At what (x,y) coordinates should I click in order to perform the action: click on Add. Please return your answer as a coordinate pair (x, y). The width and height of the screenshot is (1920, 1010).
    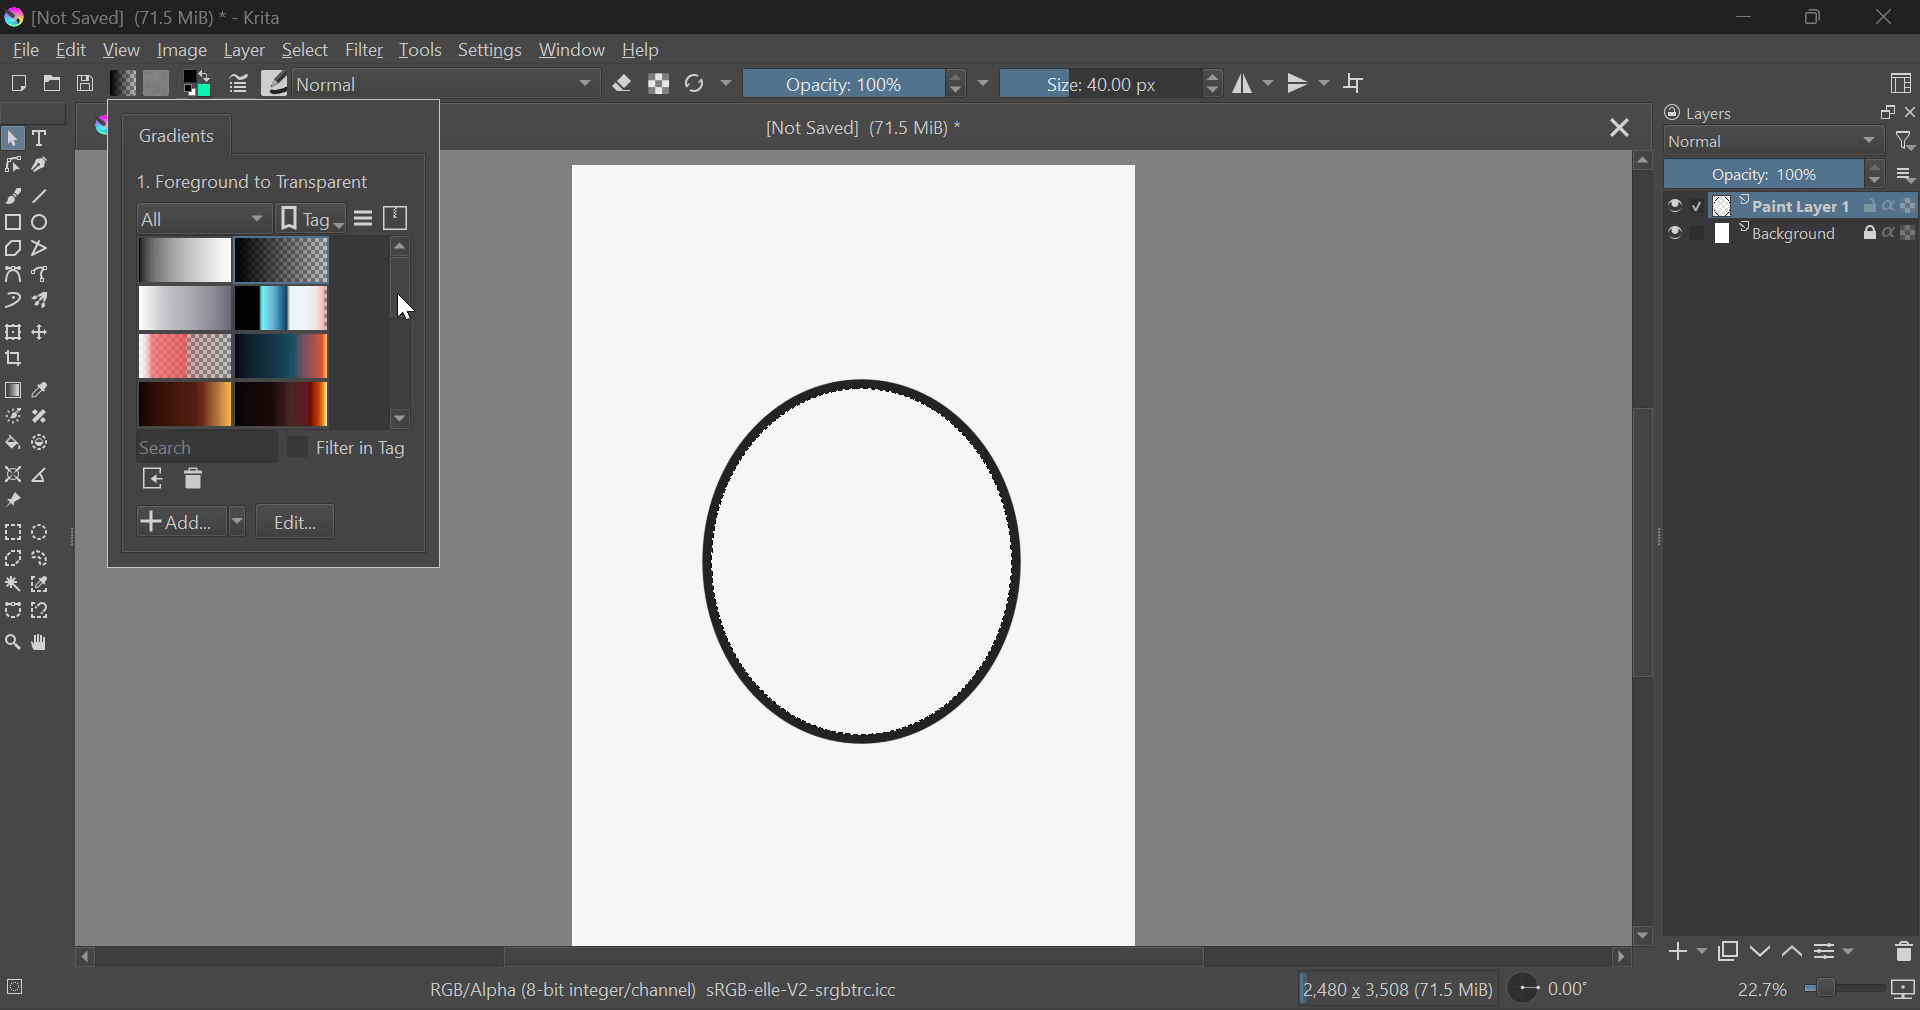
    Looking at the image, I should click on (192, 521).